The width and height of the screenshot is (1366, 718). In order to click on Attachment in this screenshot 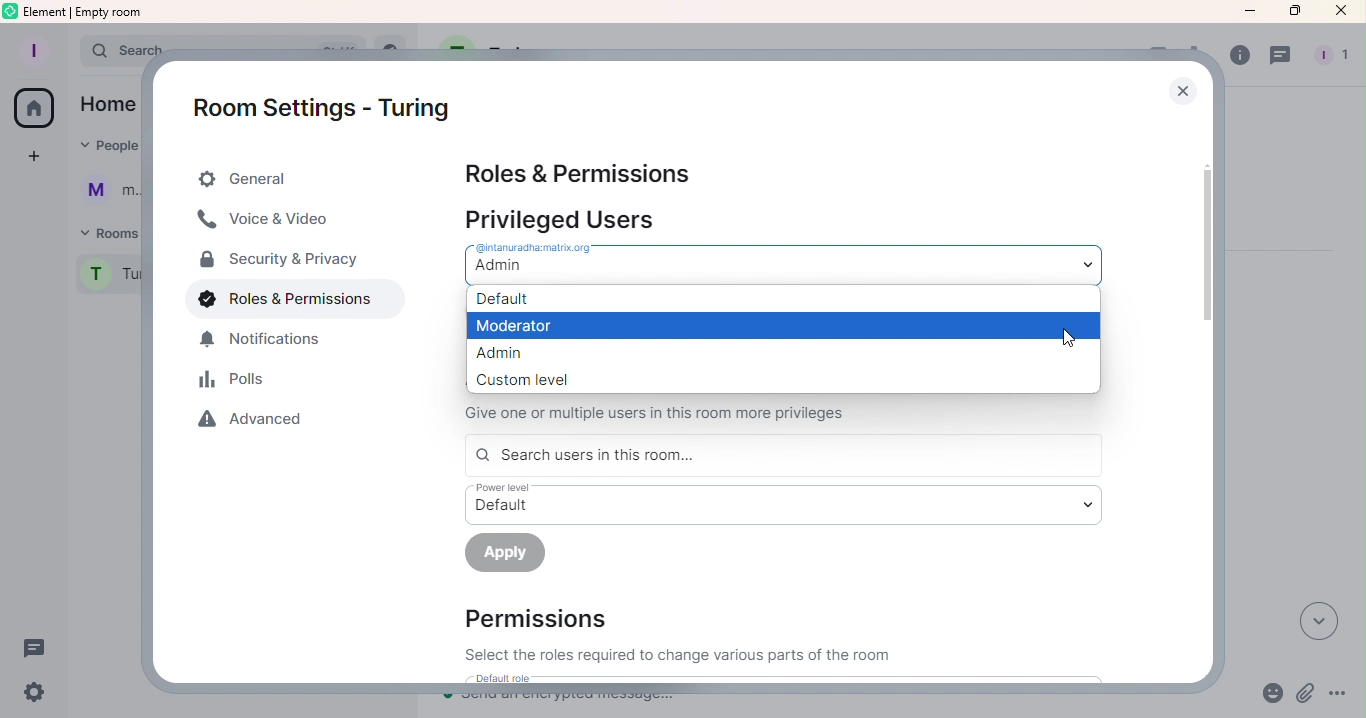, I will do `click(1303, 696)`.